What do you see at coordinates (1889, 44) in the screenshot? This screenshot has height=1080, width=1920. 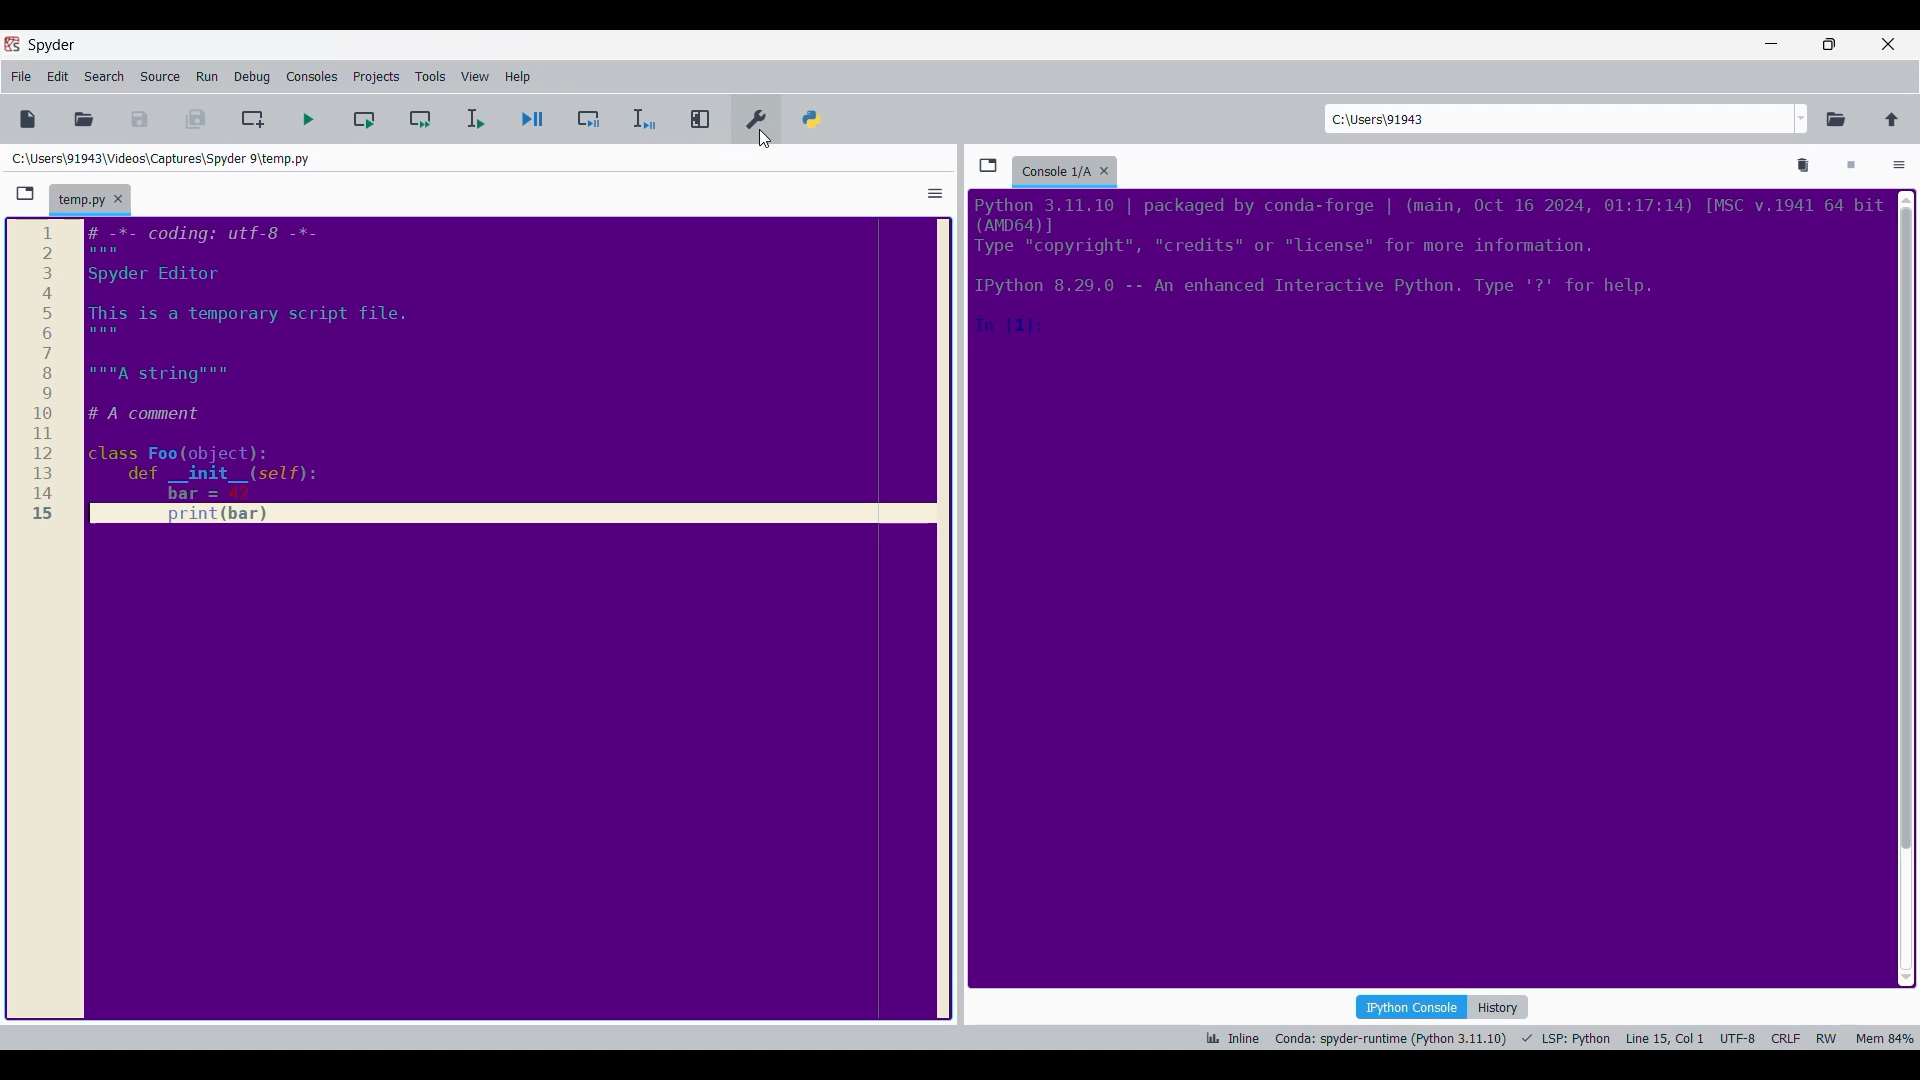 I see `Close interface` at bounding box center [1889, 44].